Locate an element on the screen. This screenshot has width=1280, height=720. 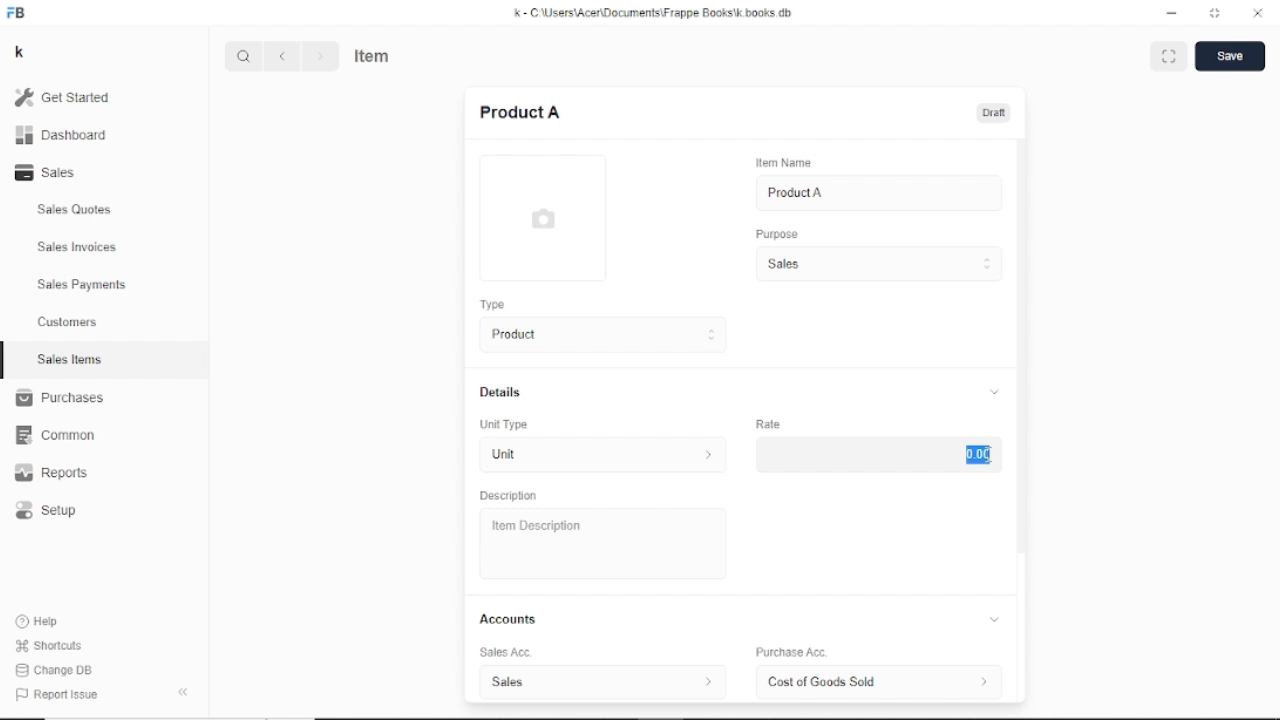
Description is located at coordinates (509, 496).